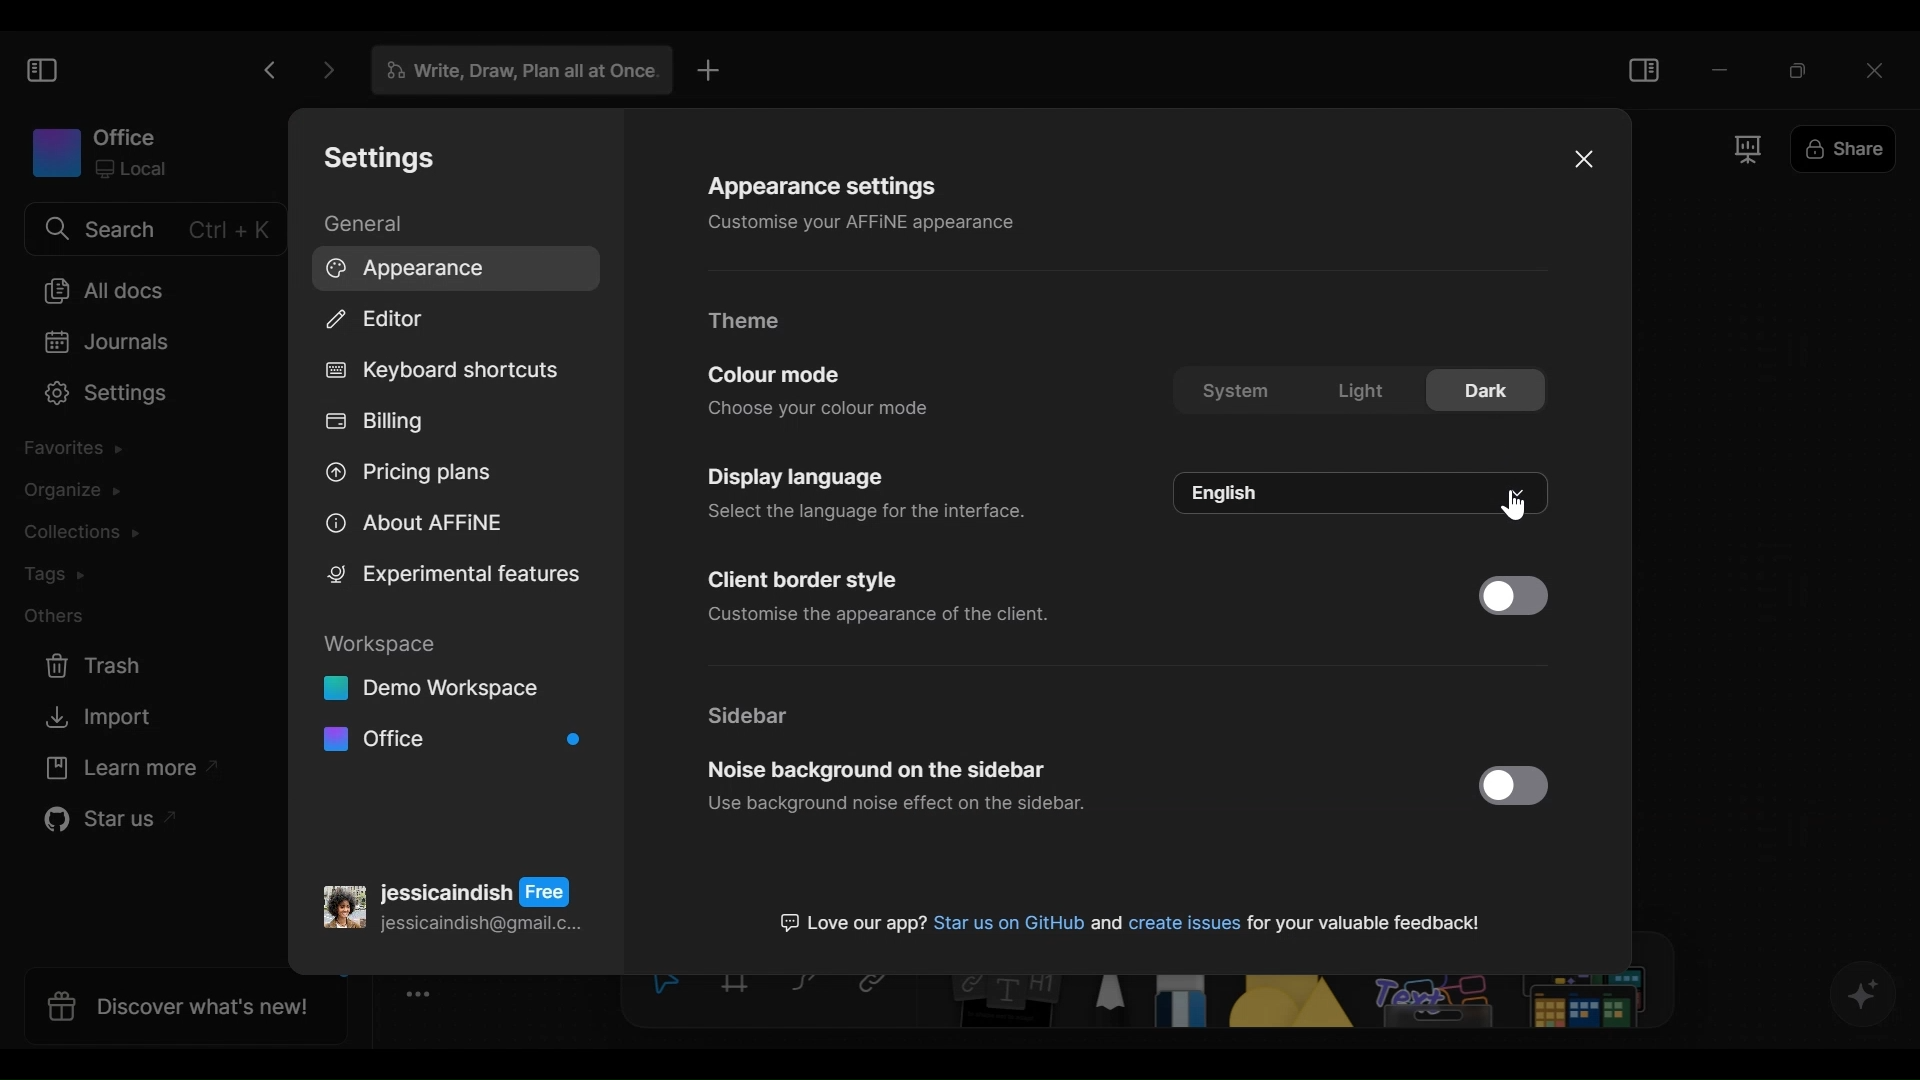  I want to click on Close, so click(1879, 67).